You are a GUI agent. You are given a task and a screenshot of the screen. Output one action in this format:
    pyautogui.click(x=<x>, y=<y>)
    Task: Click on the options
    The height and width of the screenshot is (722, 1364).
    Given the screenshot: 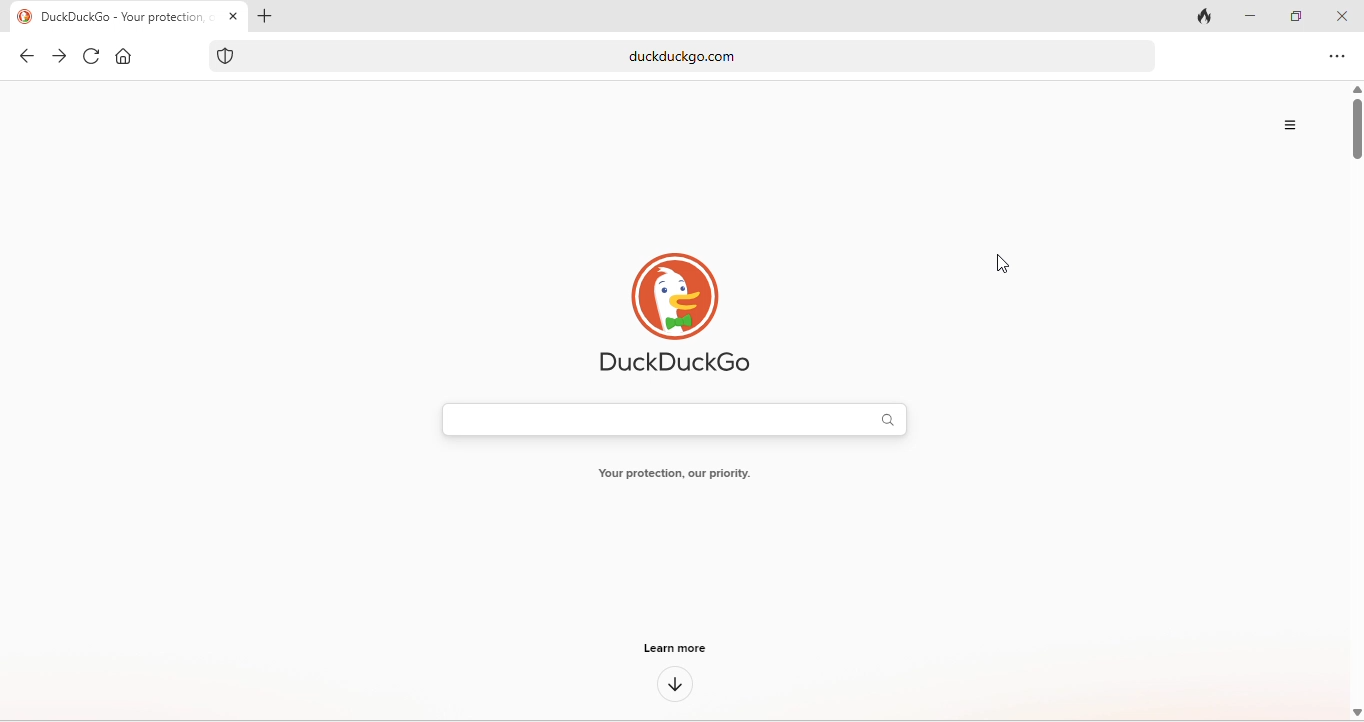 What is the action you would take?
    pyautogui.click(x=1287, y=125)
    